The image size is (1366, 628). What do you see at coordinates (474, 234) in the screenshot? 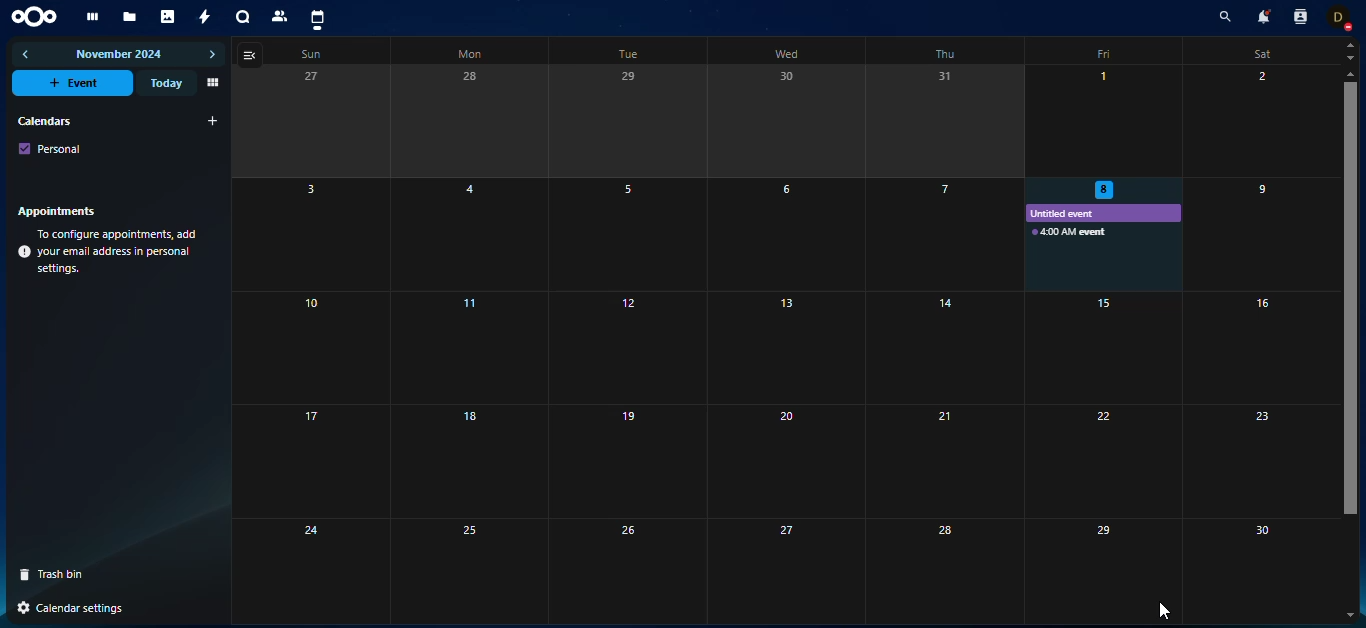
I see `4` at bounding box center [474, 234].